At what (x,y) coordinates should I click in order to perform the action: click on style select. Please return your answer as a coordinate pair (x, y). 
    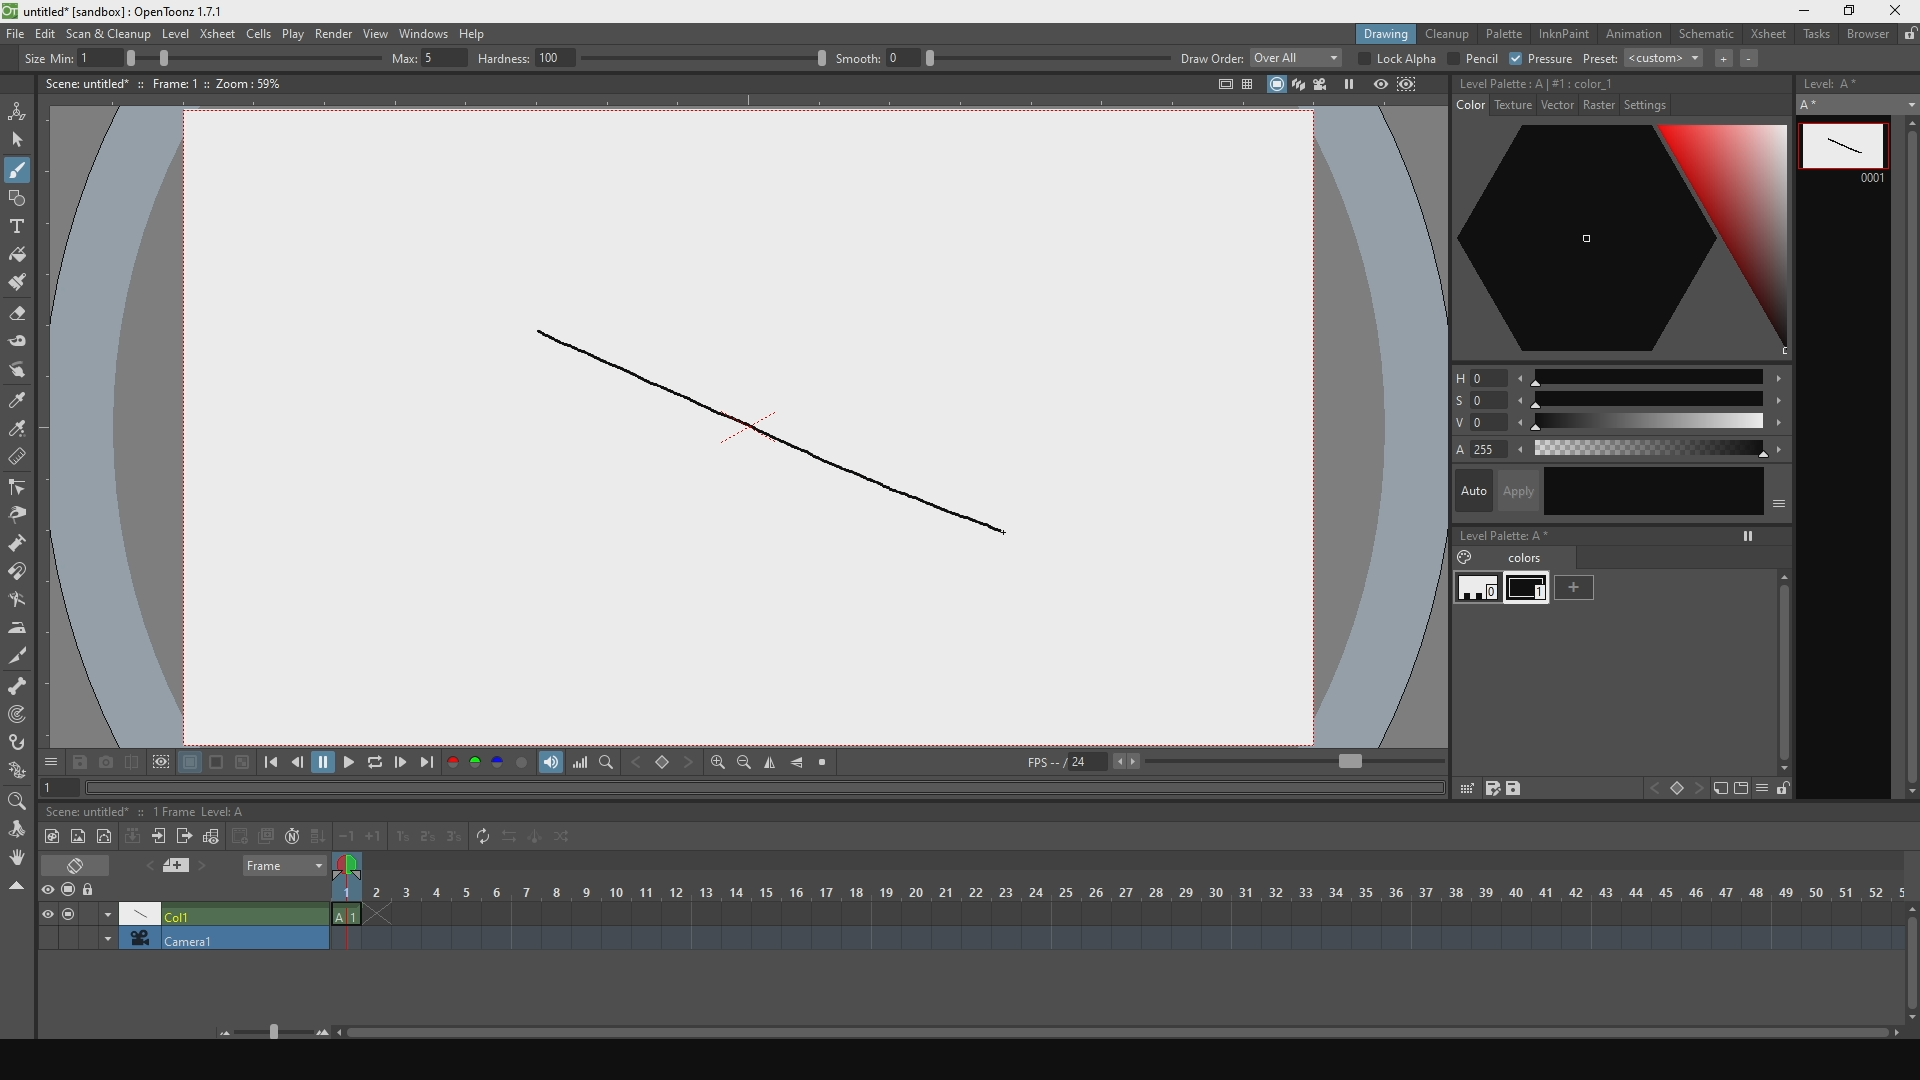
    Looking at the image, I should click on (19, 403).